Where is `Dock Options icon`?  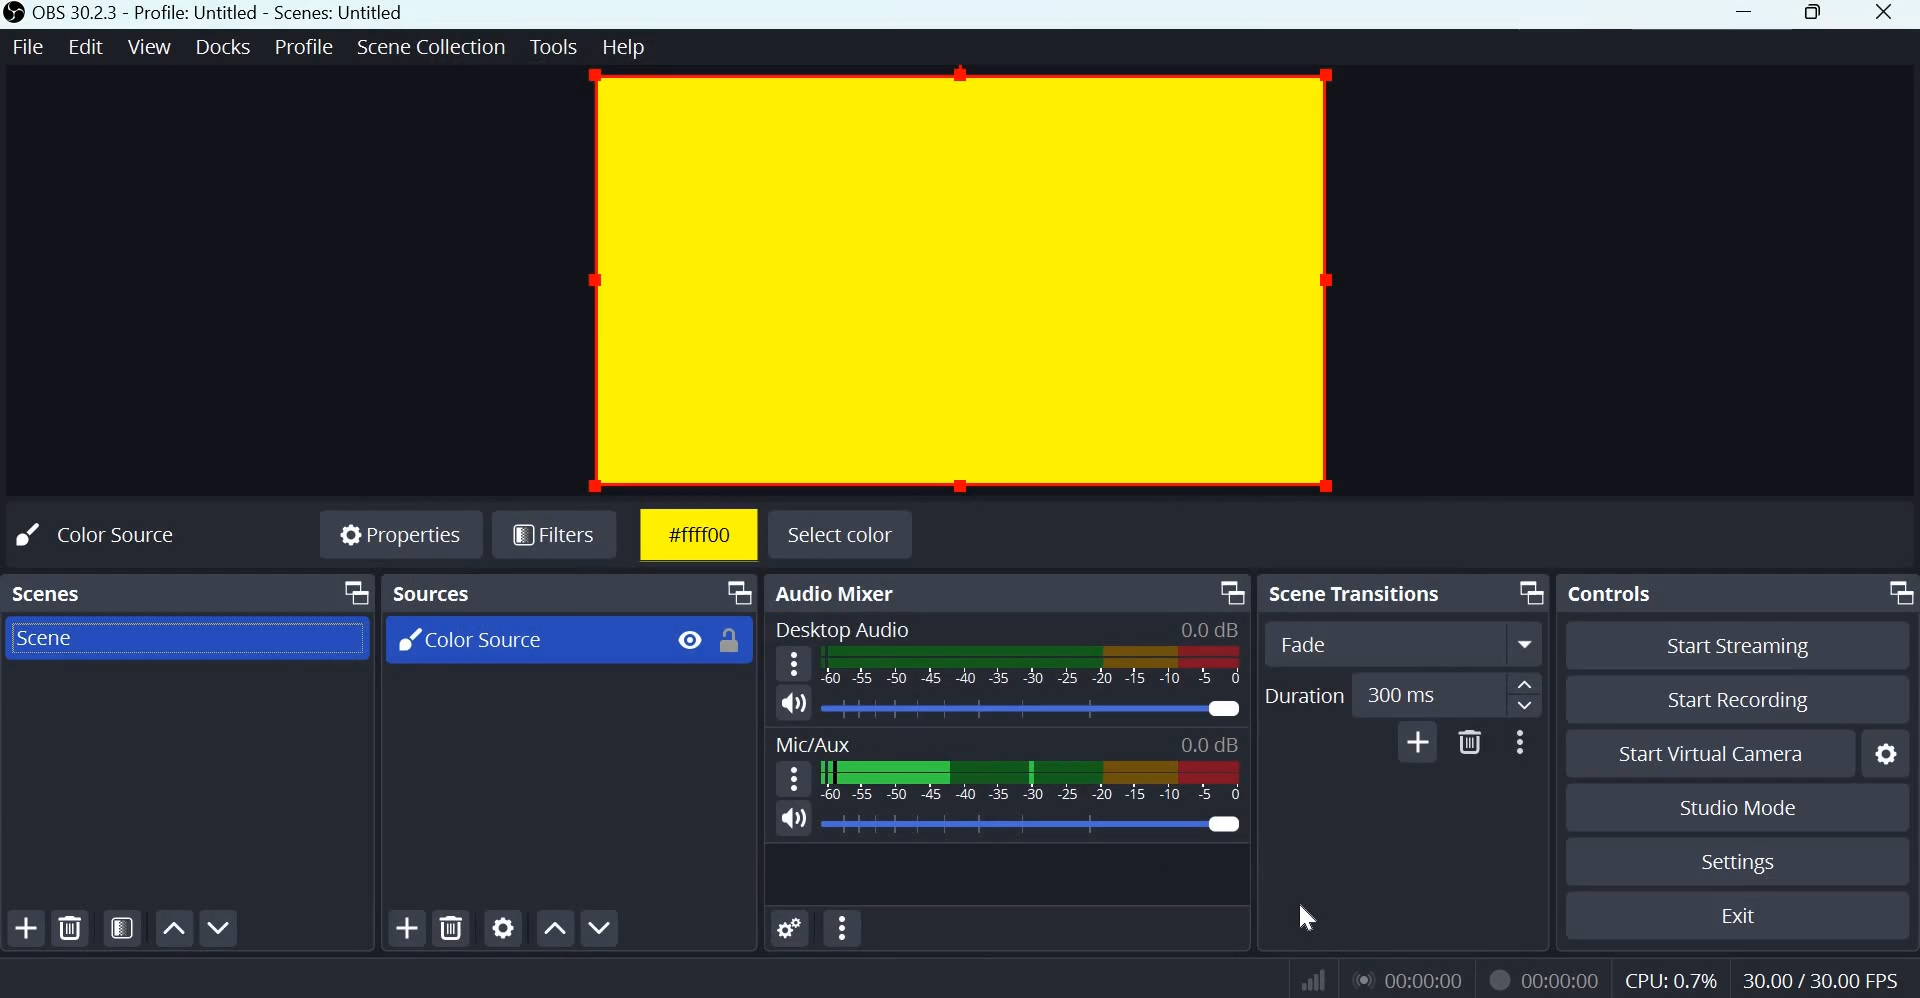
Dock Options icon is located at coordinates (736, 593).